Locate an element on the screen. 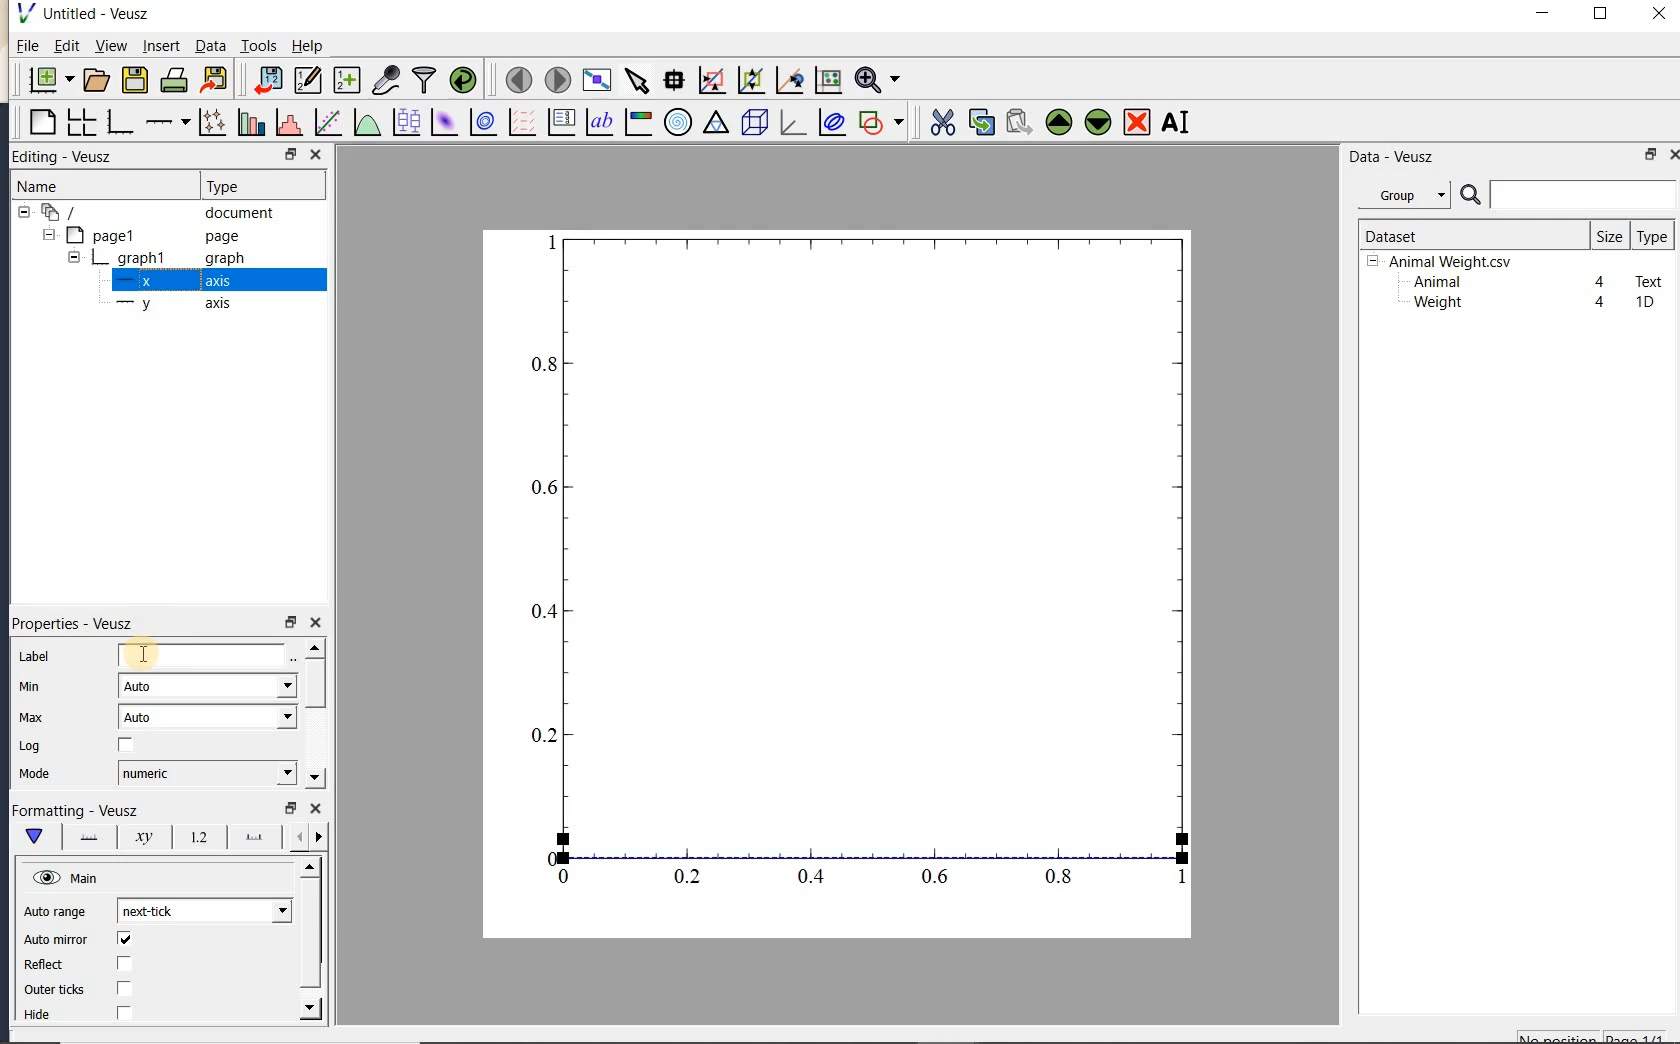 The width and height of the screenshot is (1680, 1044). Auto is located at coordinates (208, 717).